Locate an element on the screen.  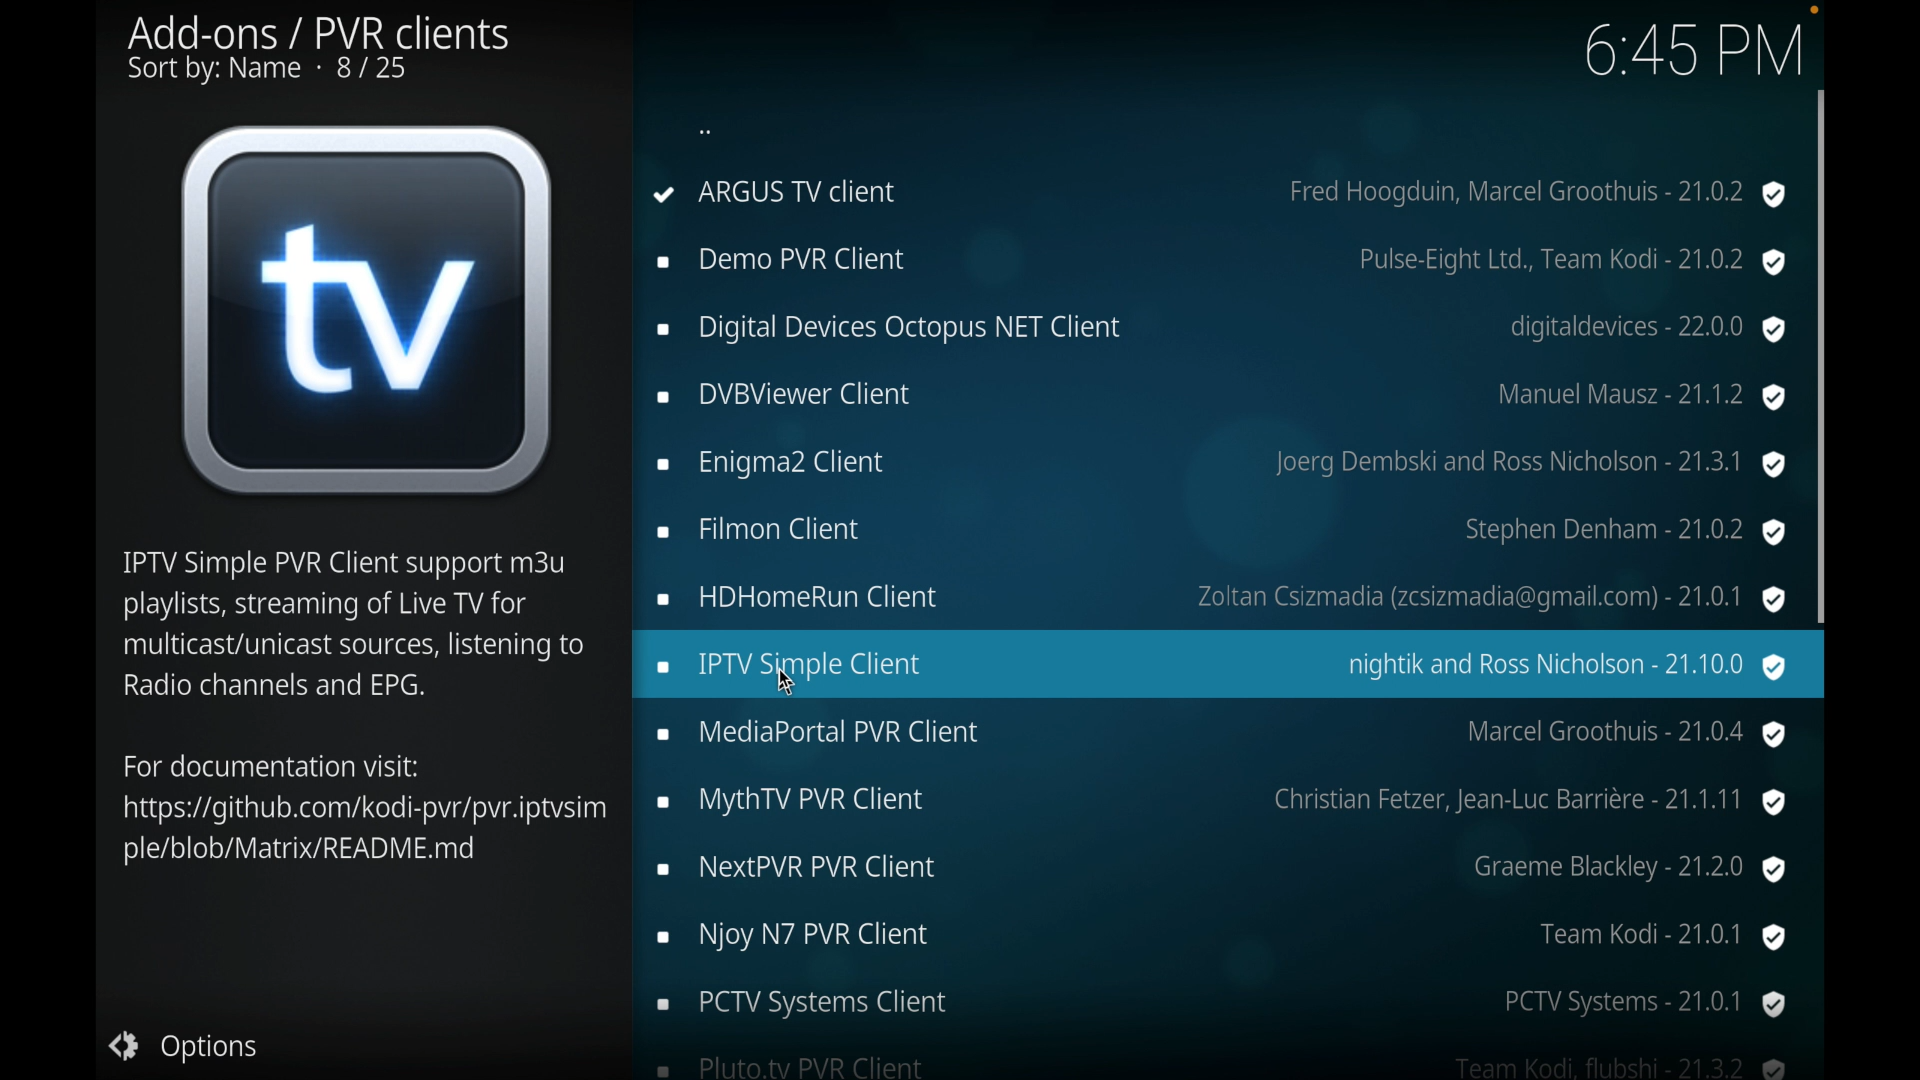
info is located at coordinates (366, 705).